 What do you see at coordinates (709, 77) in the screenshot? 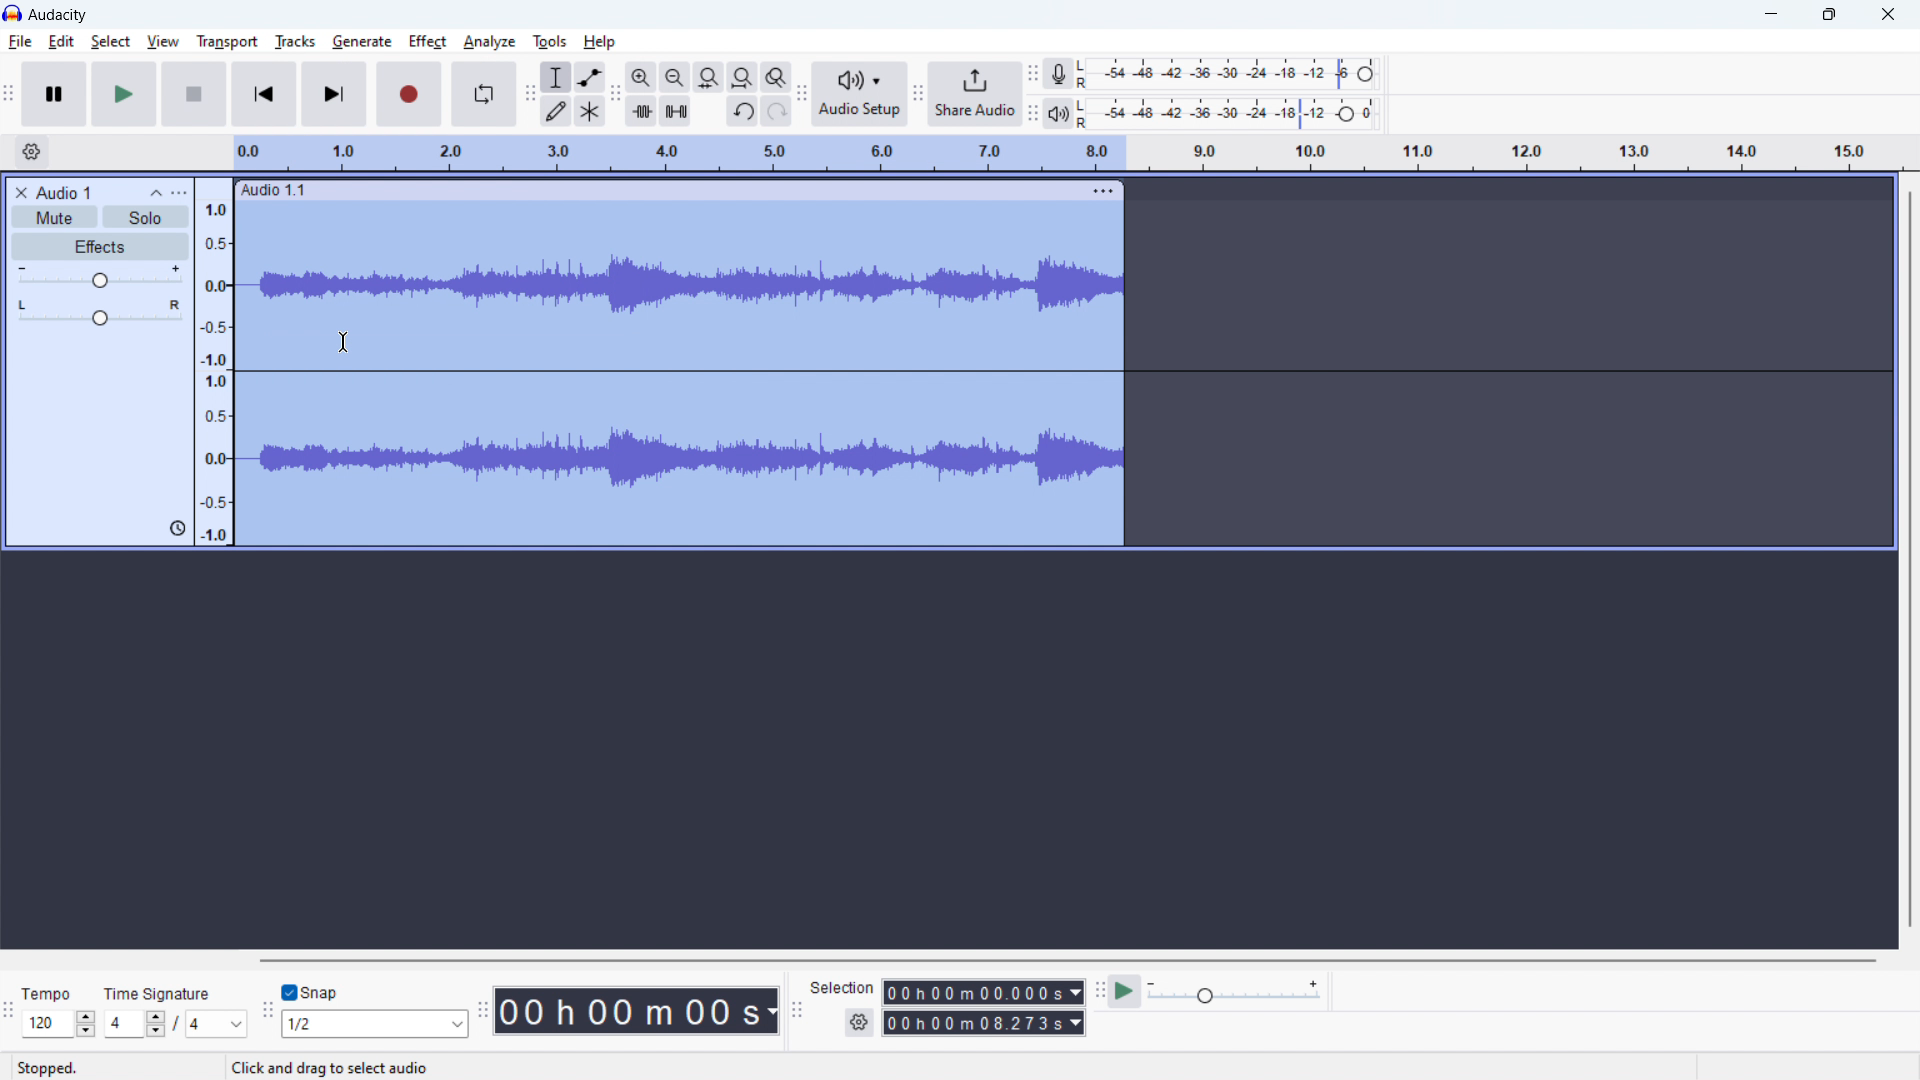
I see `fit selection to width` at bounding box center [709, 77].